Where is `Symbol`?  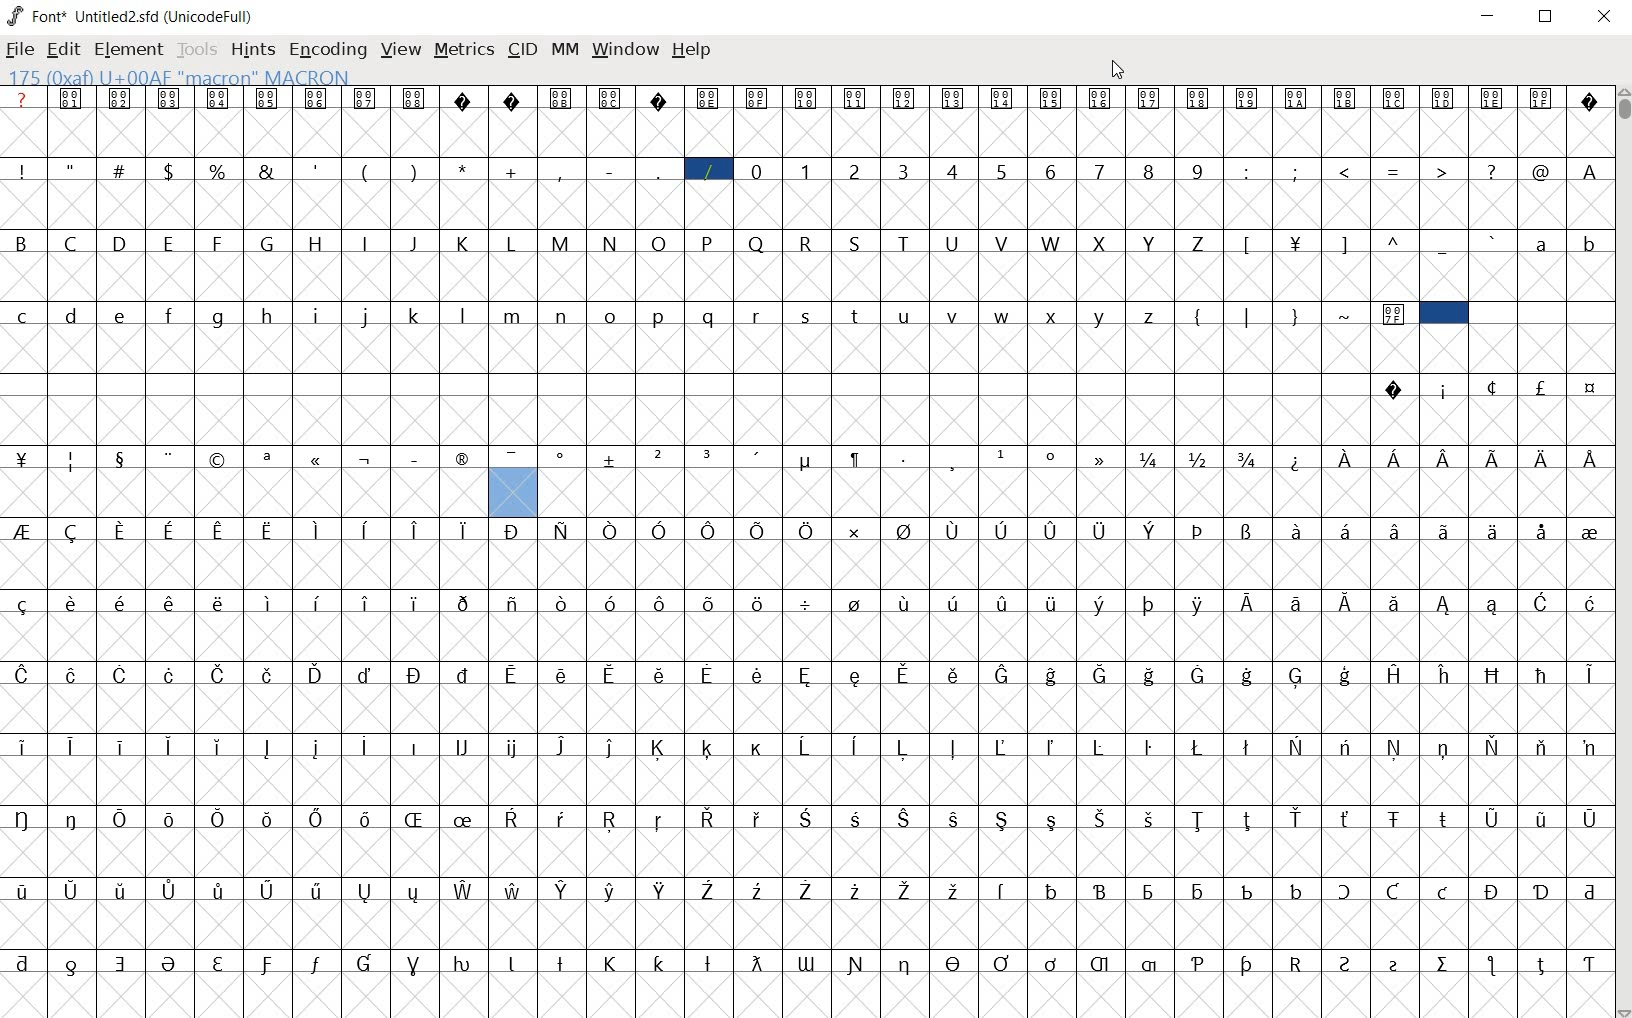
Symbol is located at coordinates (1054, 458).